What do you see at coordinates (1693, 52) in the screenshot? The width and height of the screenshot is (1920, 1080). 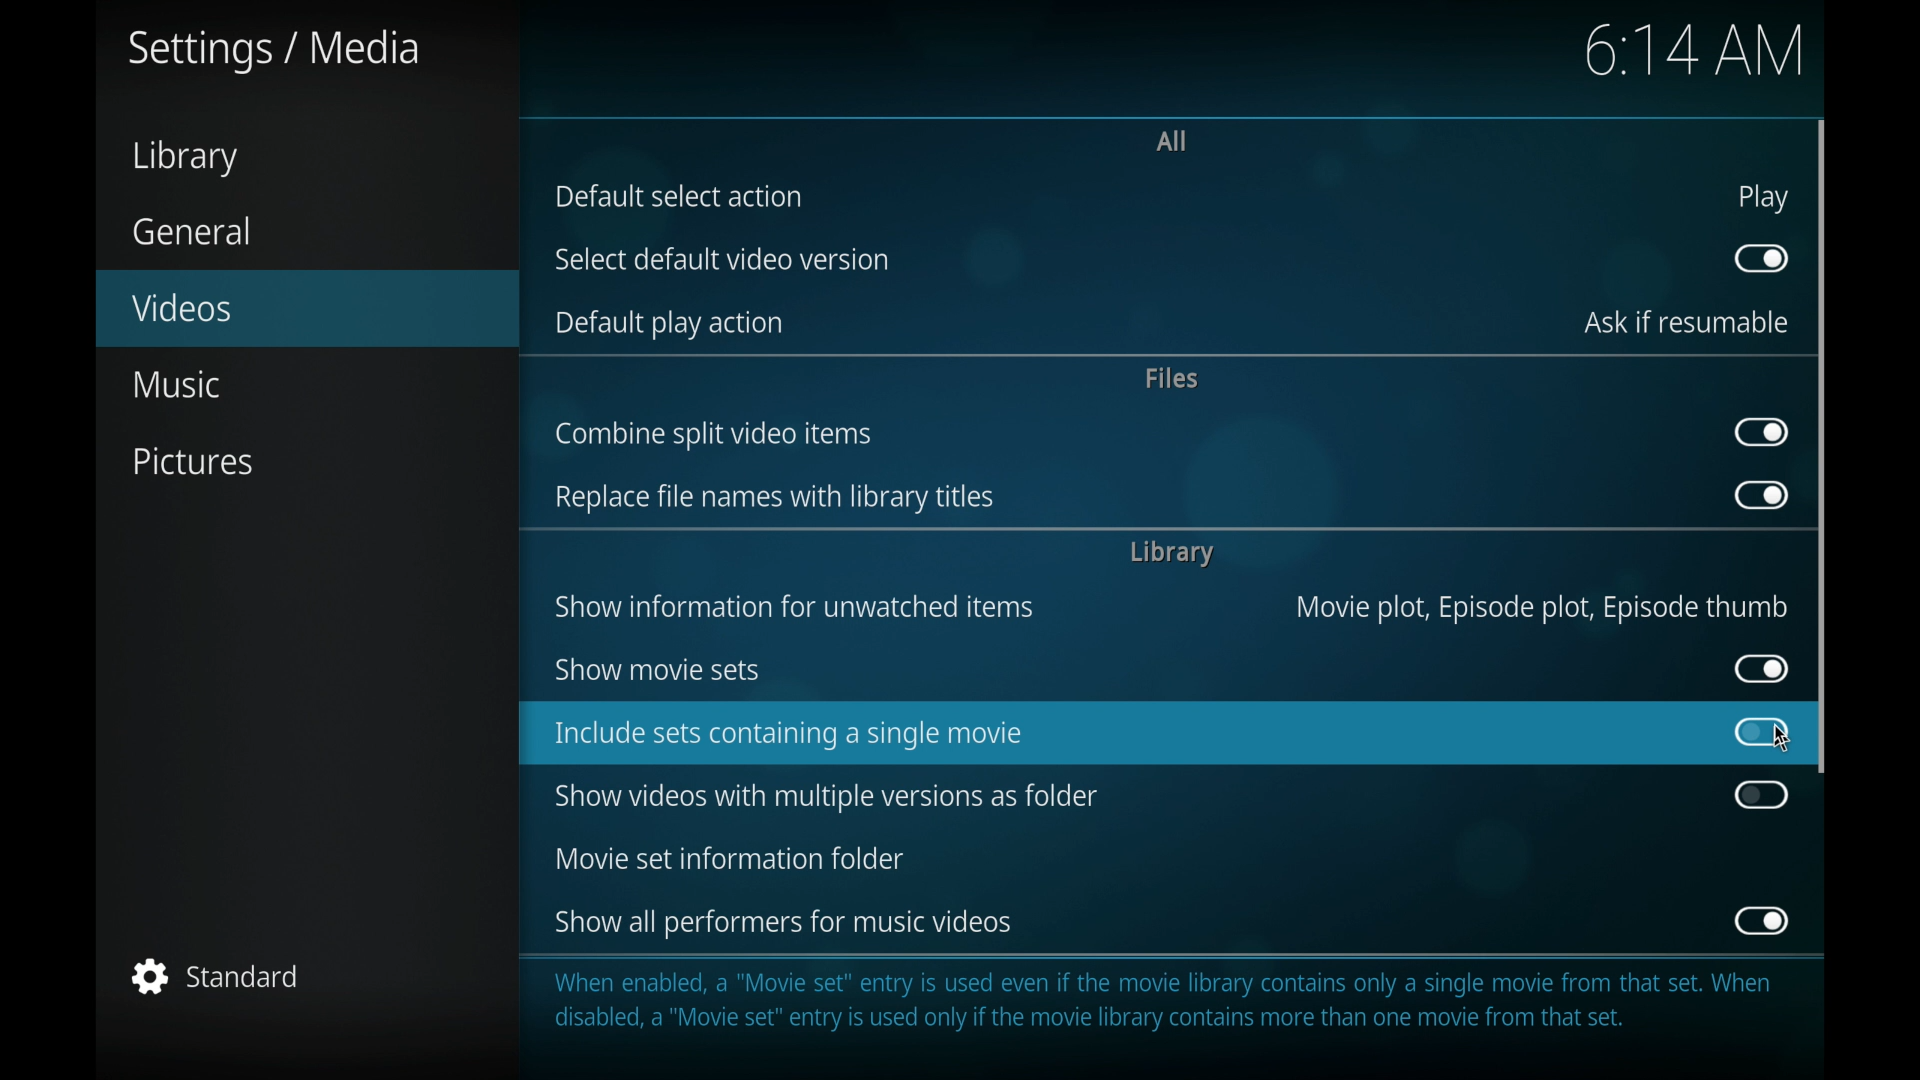 I see `time` at bounding box center [1693, 52].